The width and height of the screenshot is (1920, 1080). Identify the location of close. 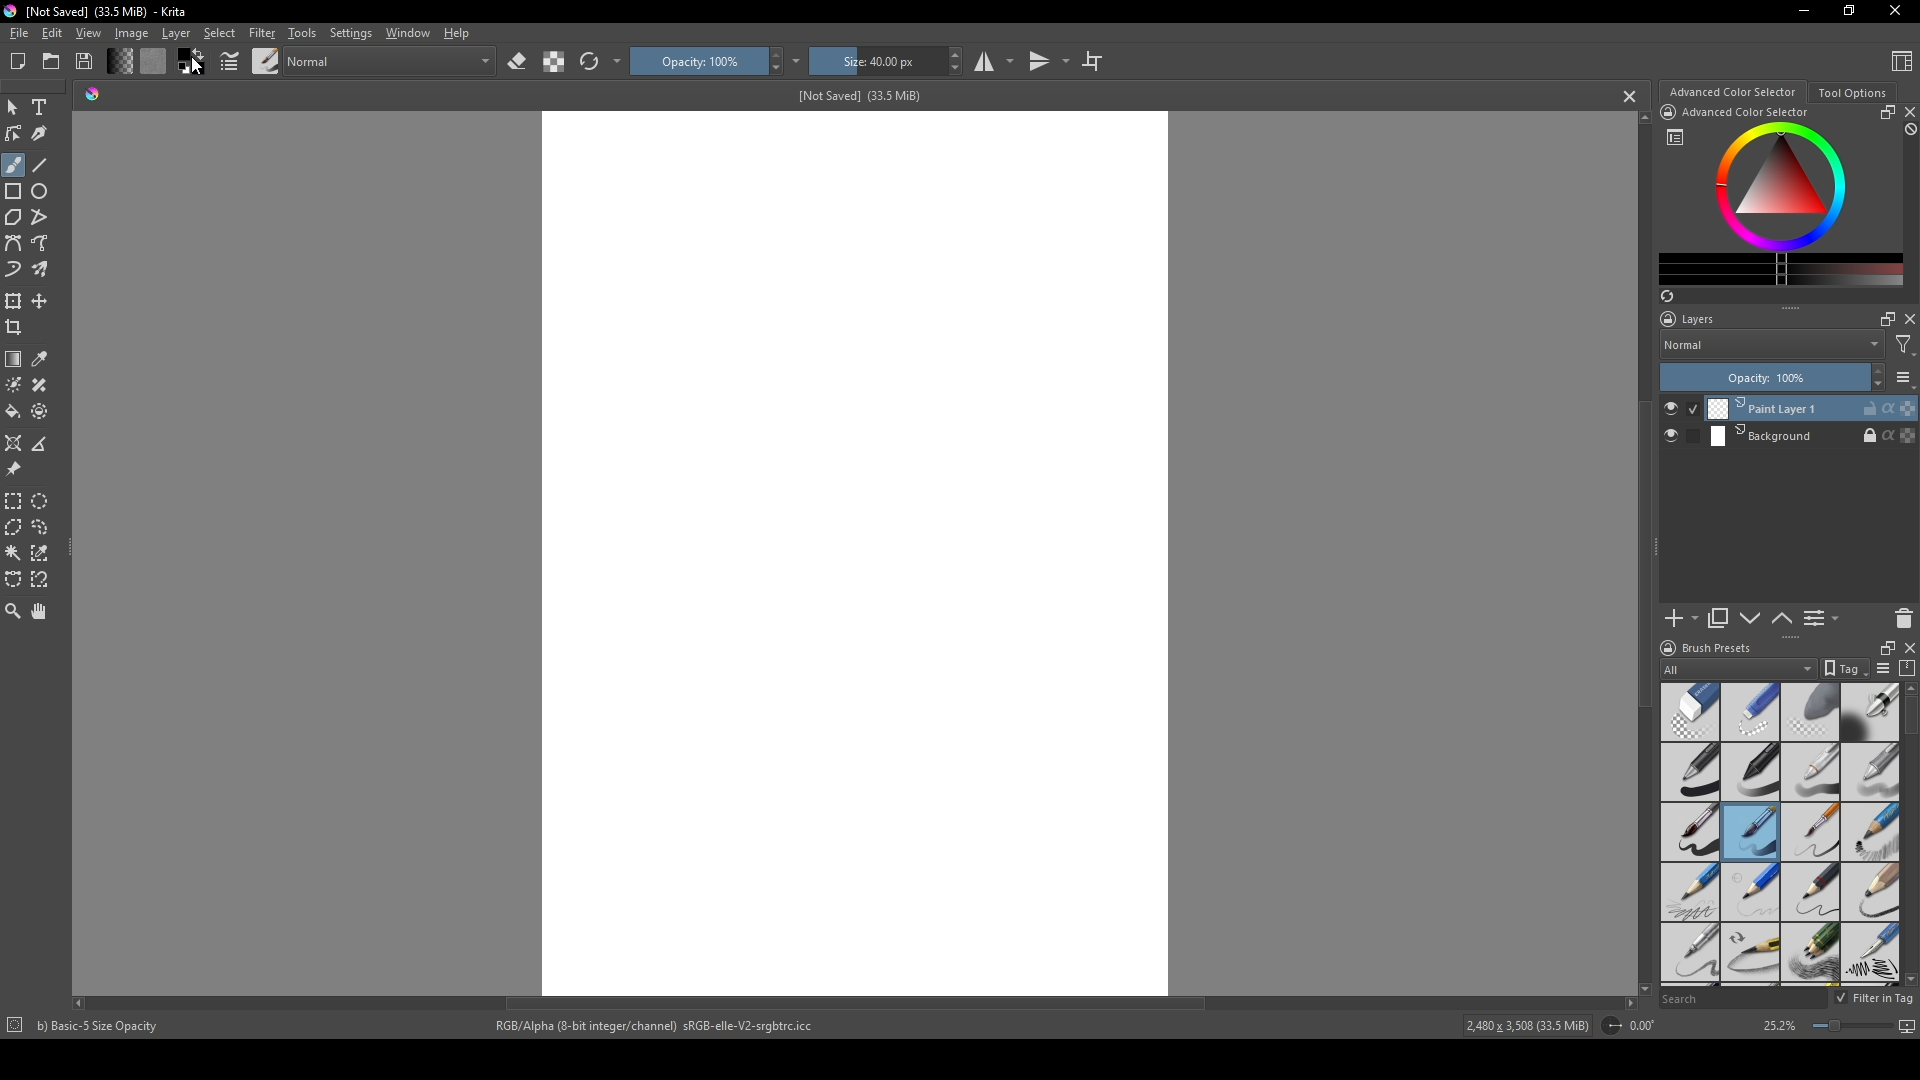
(1908, 647).